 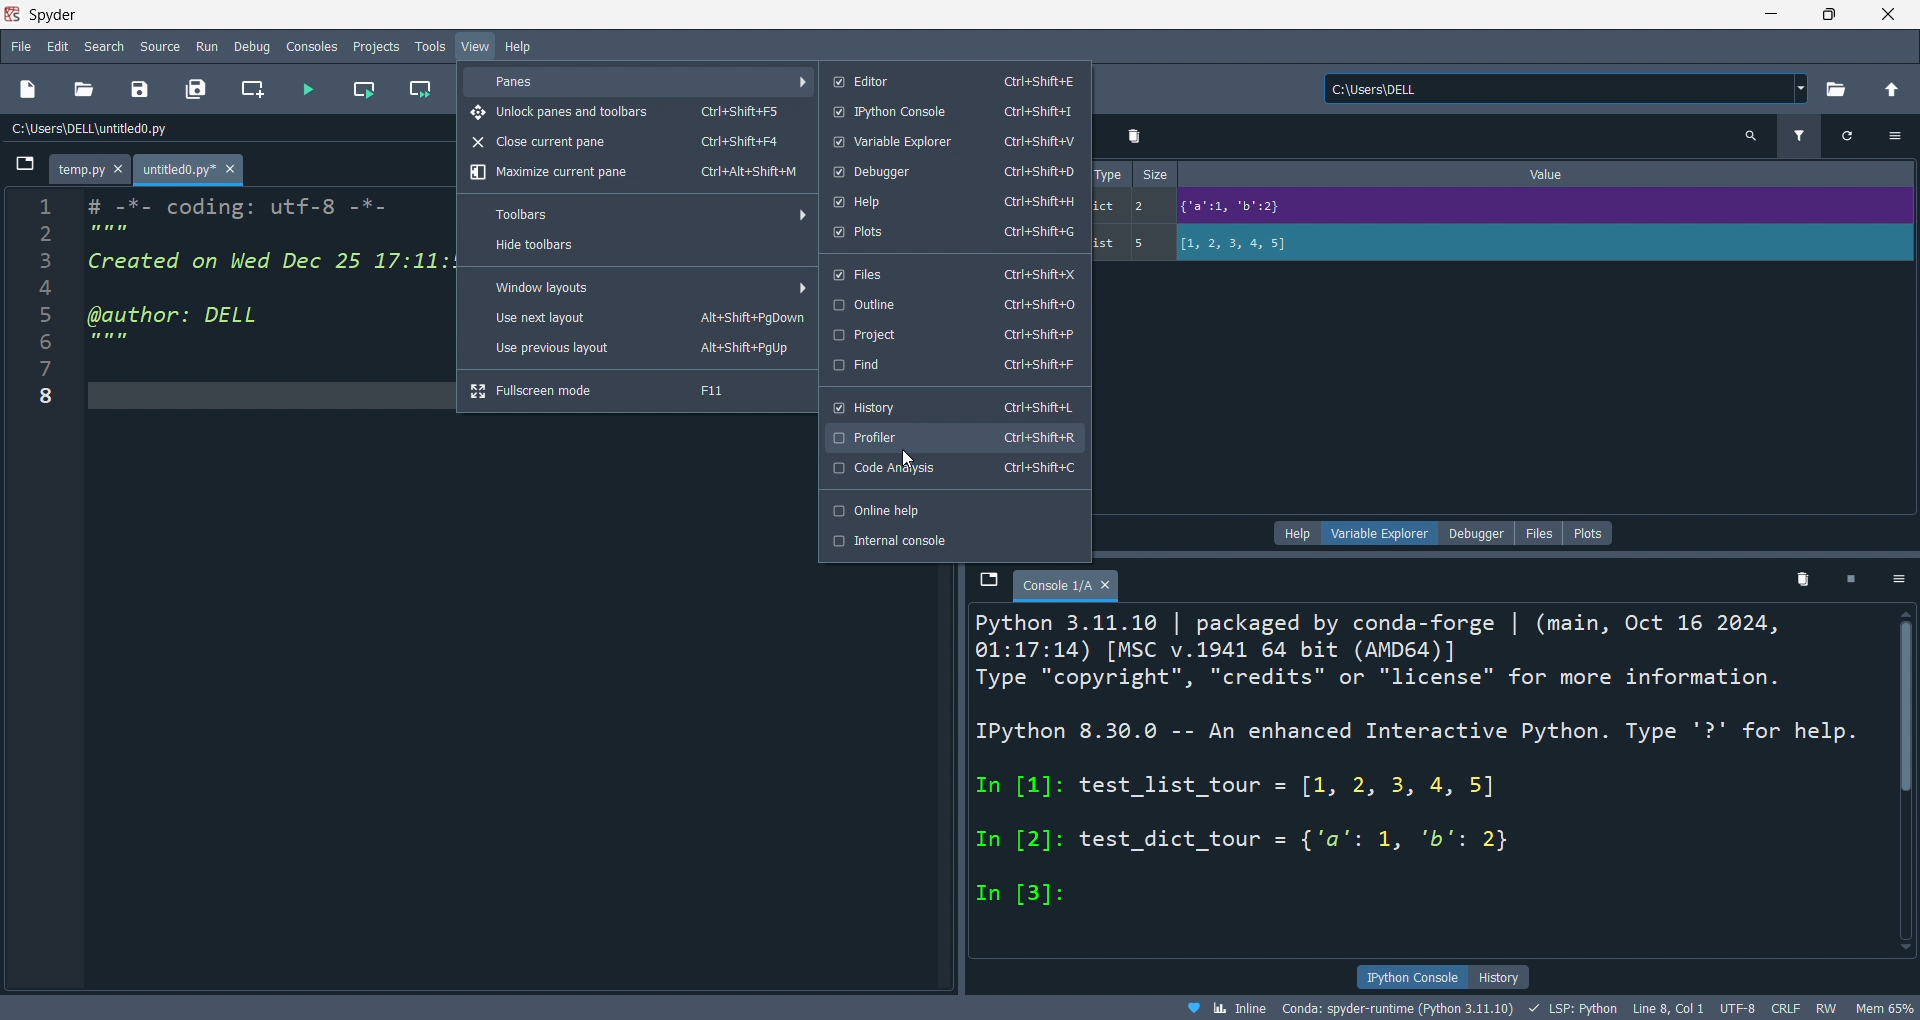 I want to click on Spyder, so click(x=278, y=15).